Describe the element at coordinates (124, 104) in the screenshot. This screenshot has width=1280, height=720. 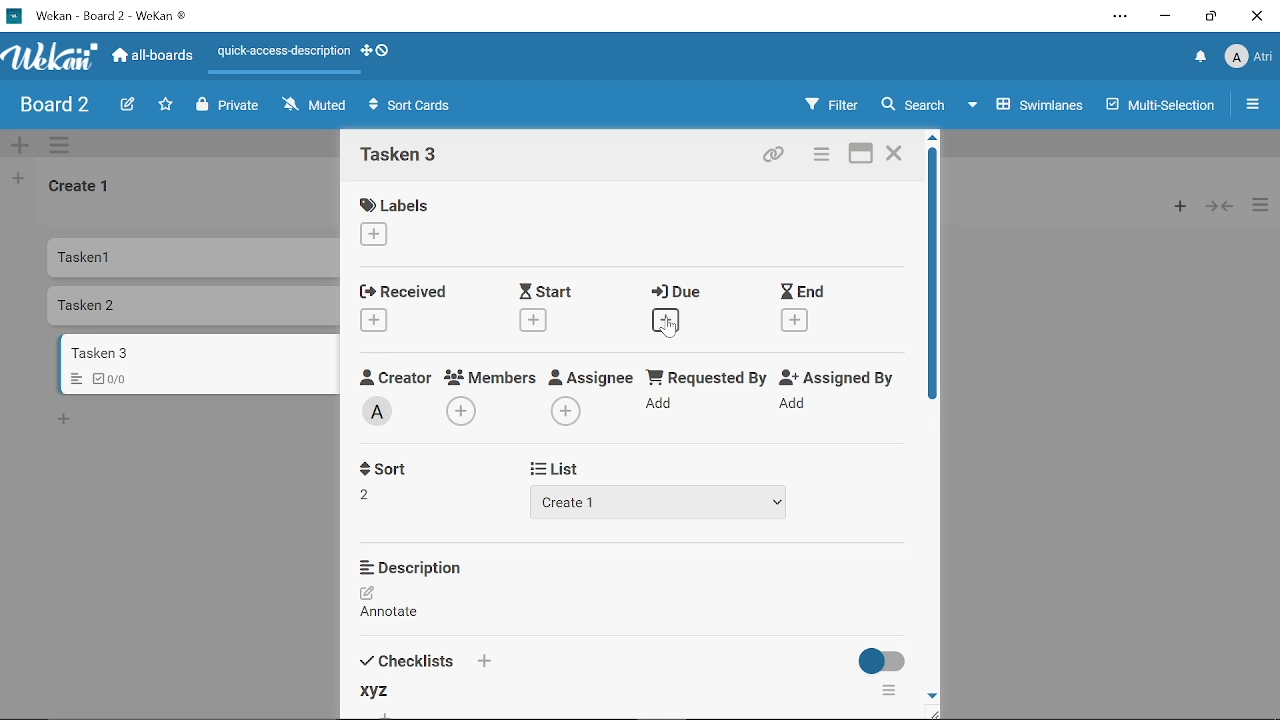
I see `Edit` at that location.